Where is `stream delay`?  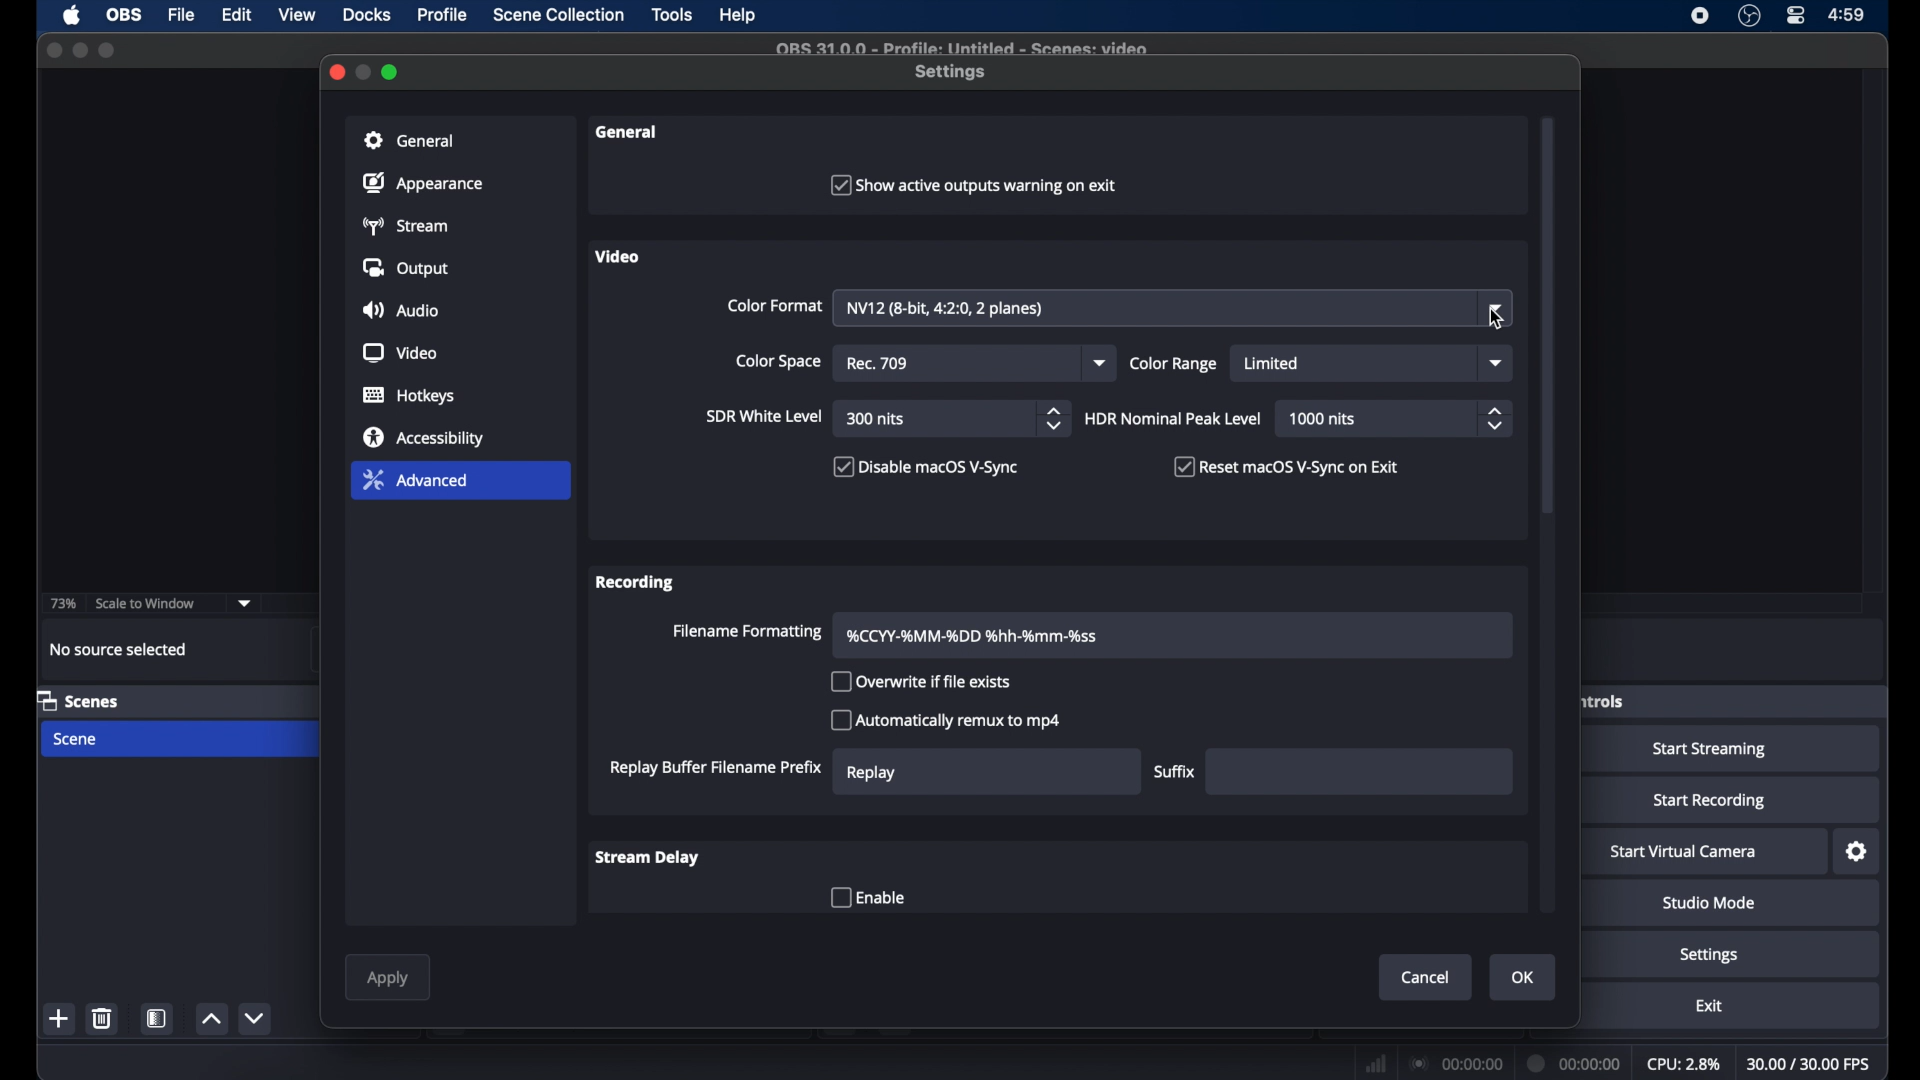
stream delay is located at coordinates (646, 858).